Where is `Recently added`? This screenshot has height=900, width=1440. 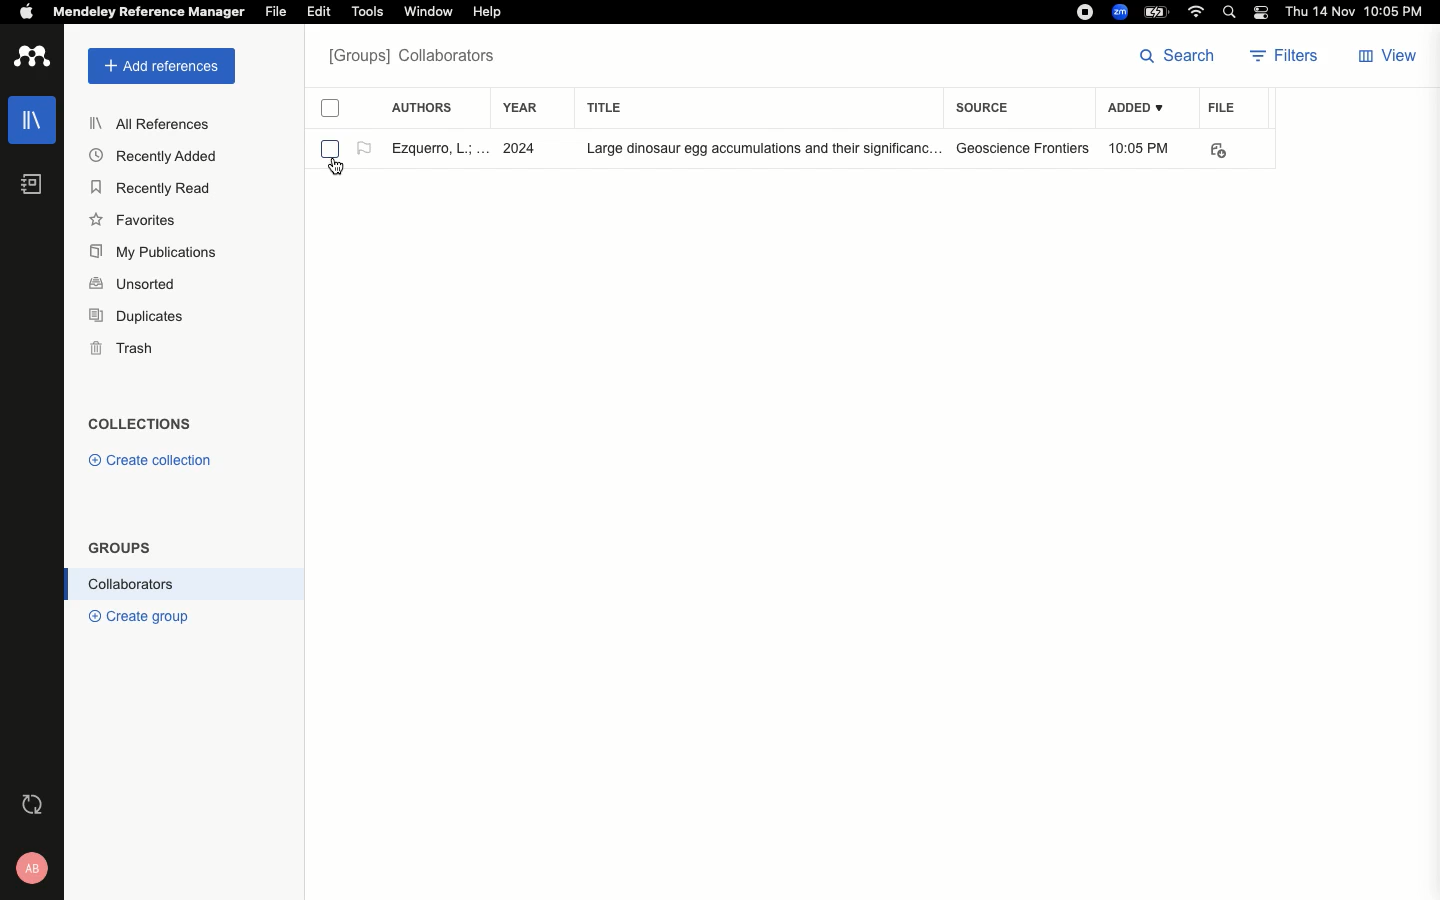
Recently added is located at coordinates (151, 156).